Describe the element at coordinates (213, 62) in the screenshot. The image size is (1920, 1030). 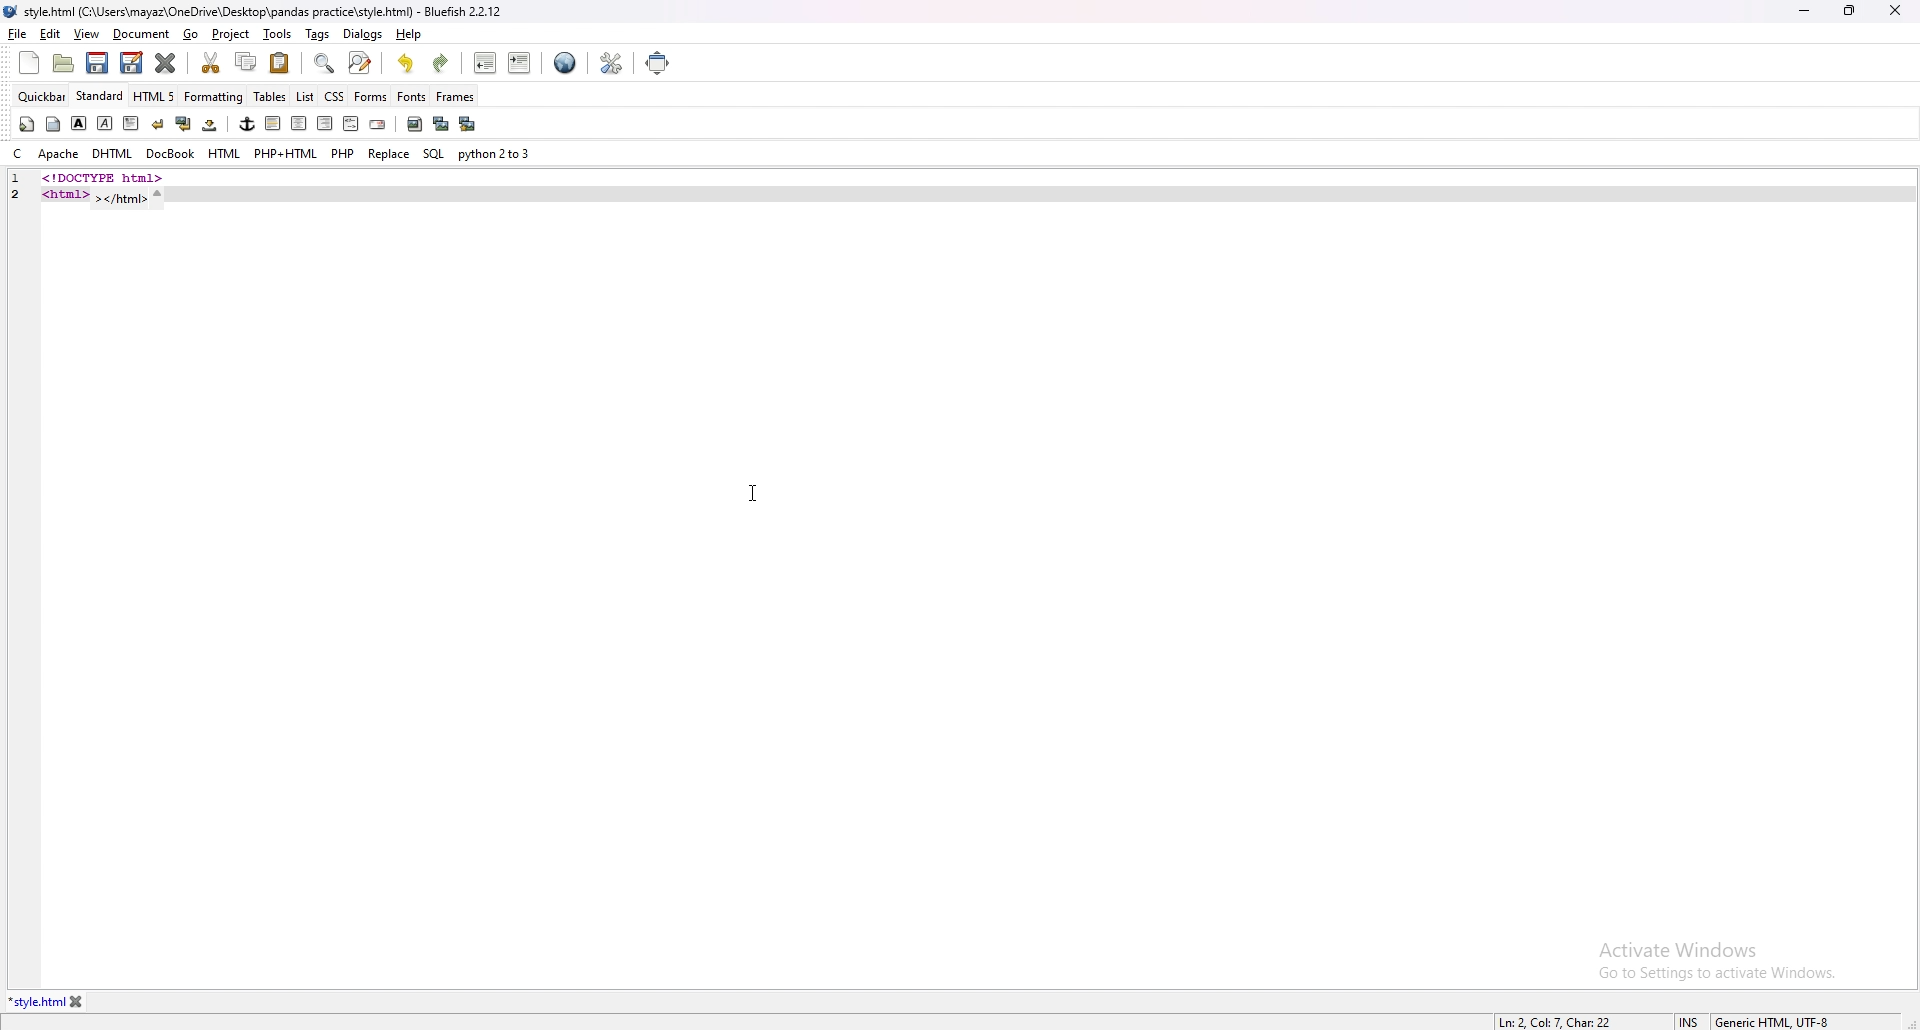
I see `cut` at that location.